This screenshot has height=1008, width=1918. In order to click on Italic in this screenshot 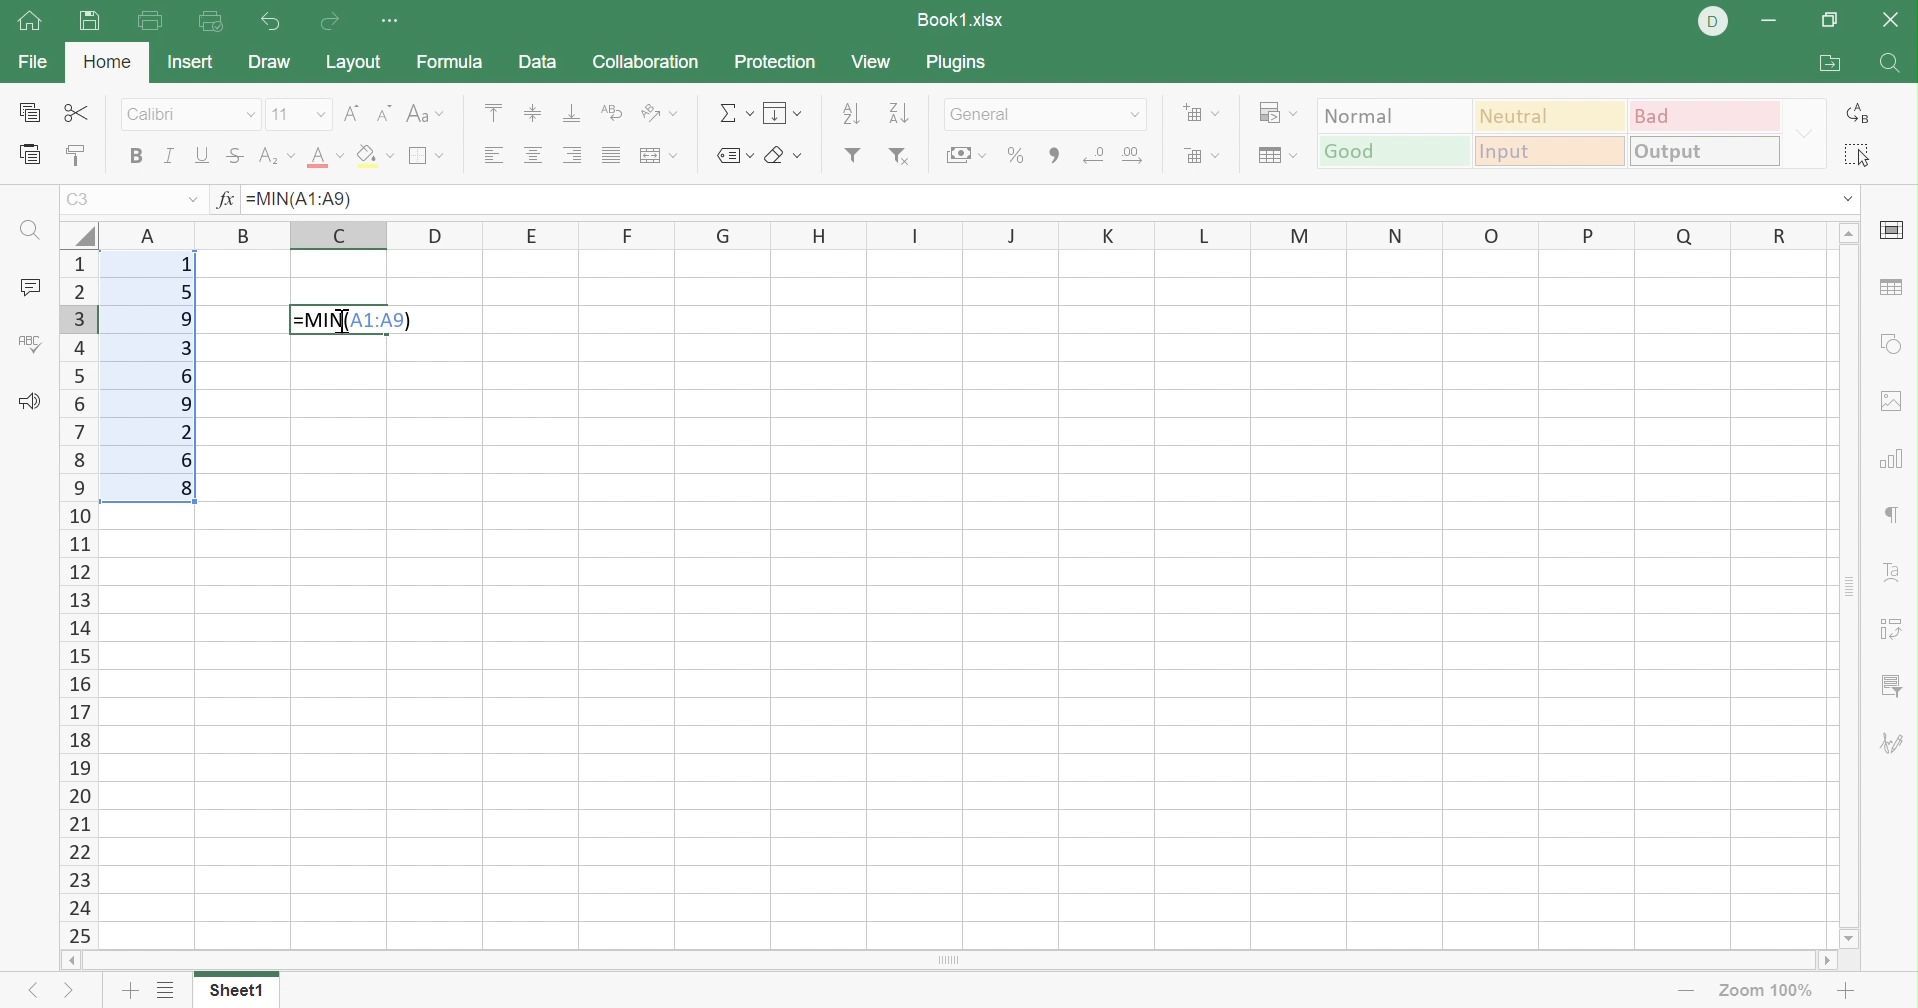, I will do `click(172, 153)`.